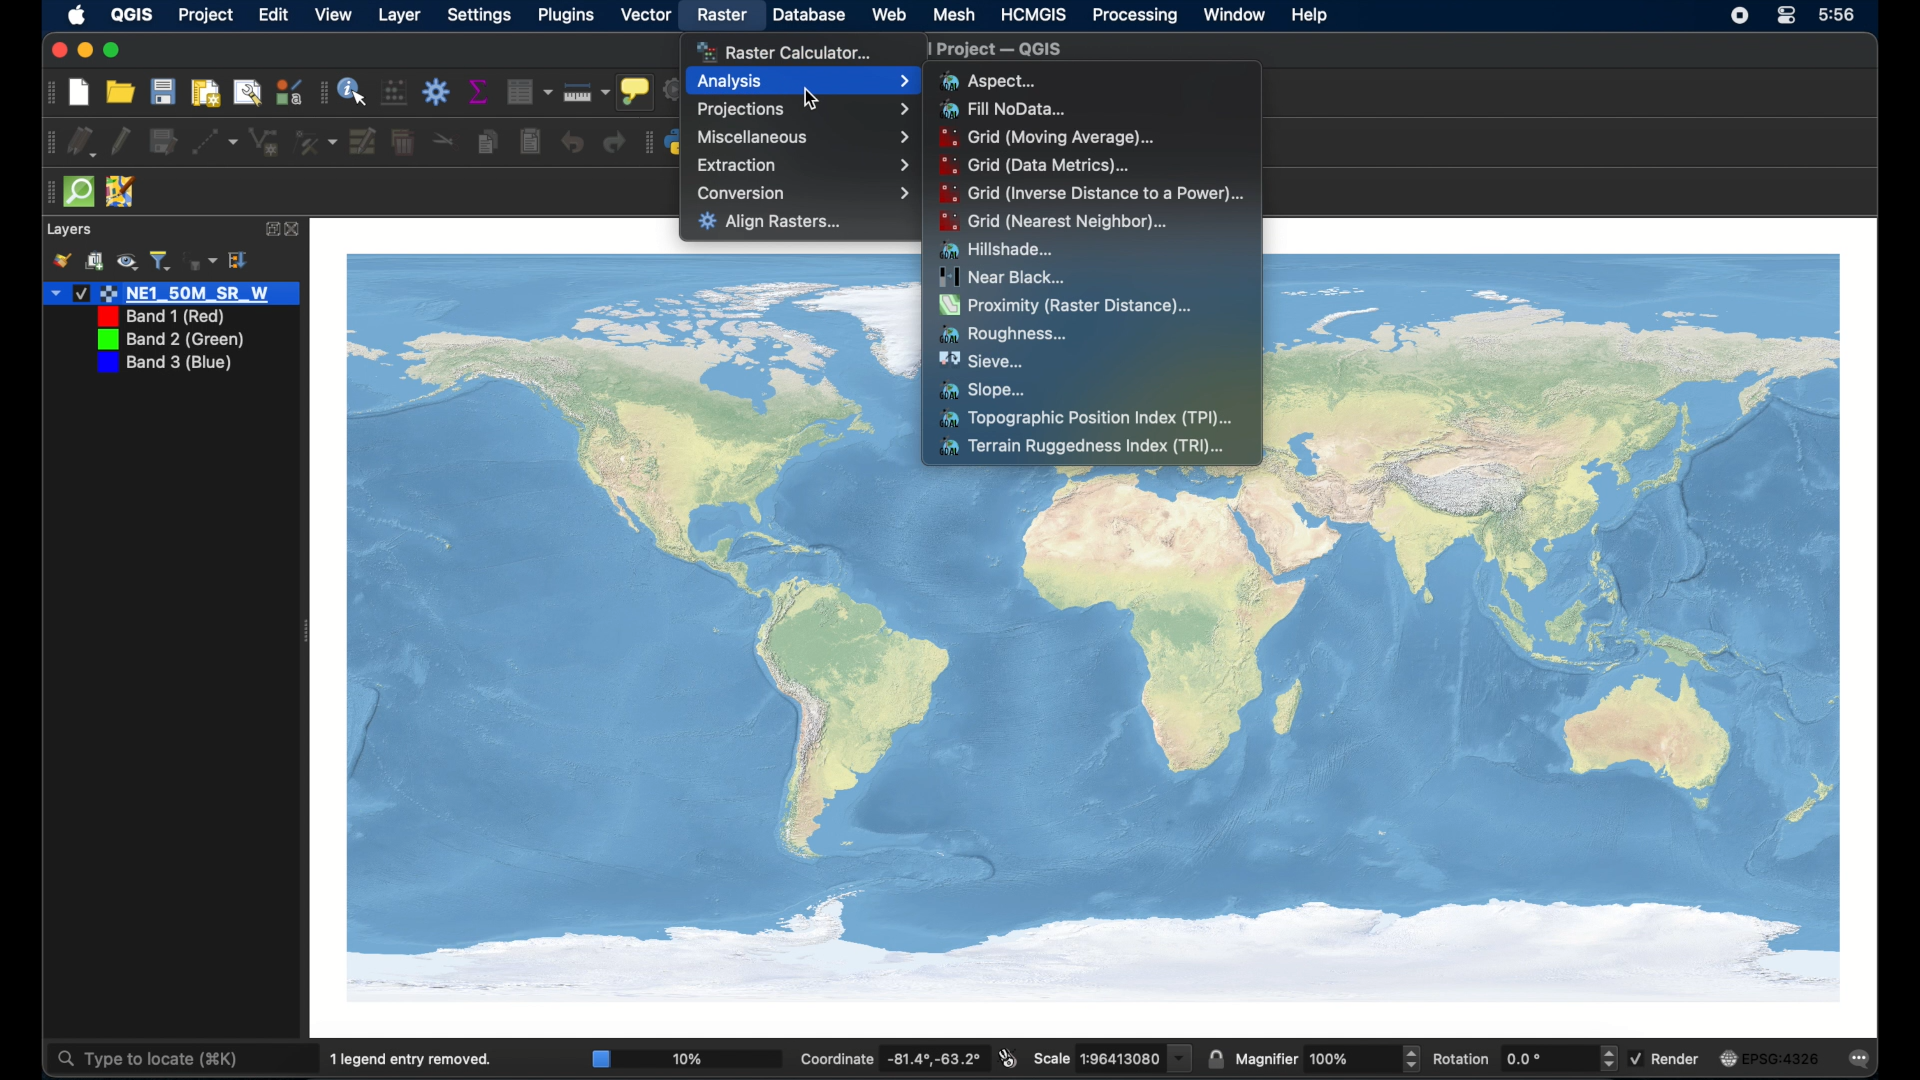 The height and width of the screenshot is (1080, 1920). Describe the element at coordinates (288, 91) in the screenshot. I see `style manager` at that location.